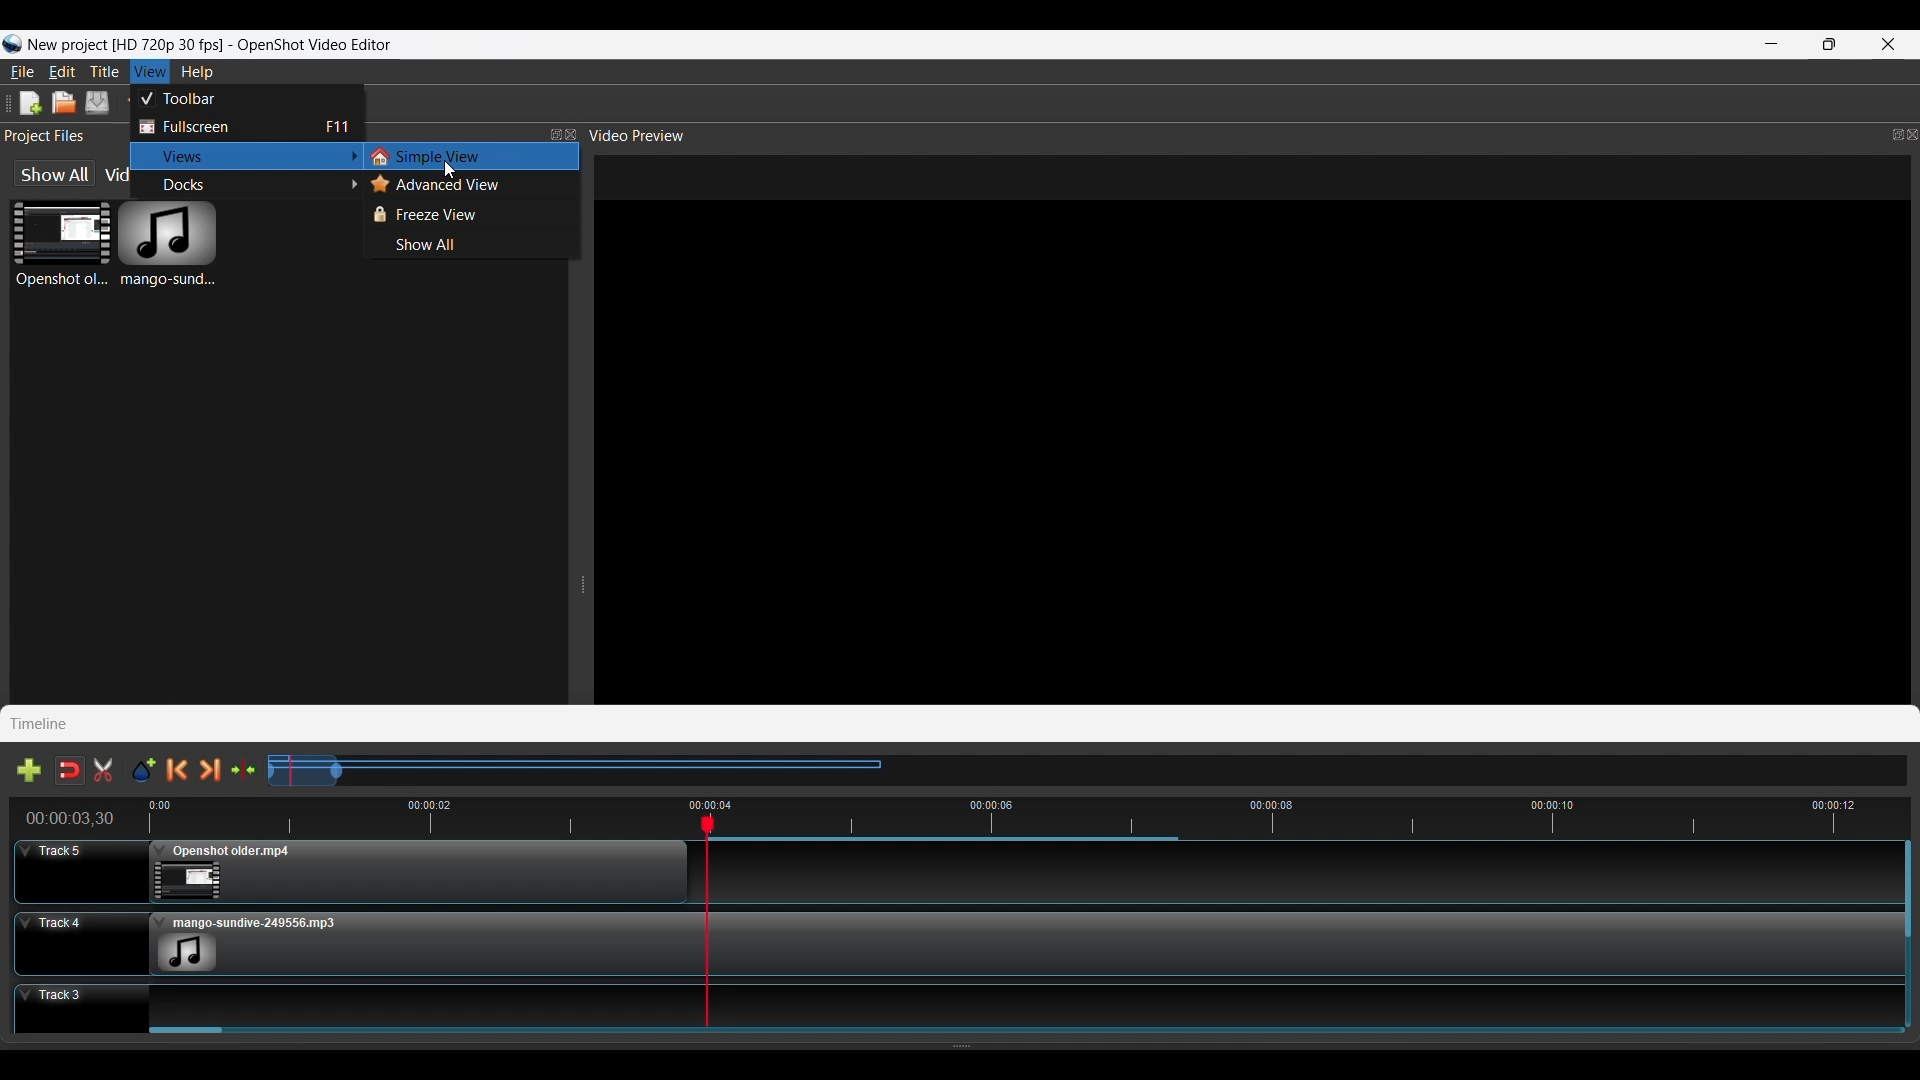 The height and width of the screenshot is (1080, 1920). Describe the element at coordinates (244, 769) in the screenshot. I see `Center the timeline on the playhead` at that location.